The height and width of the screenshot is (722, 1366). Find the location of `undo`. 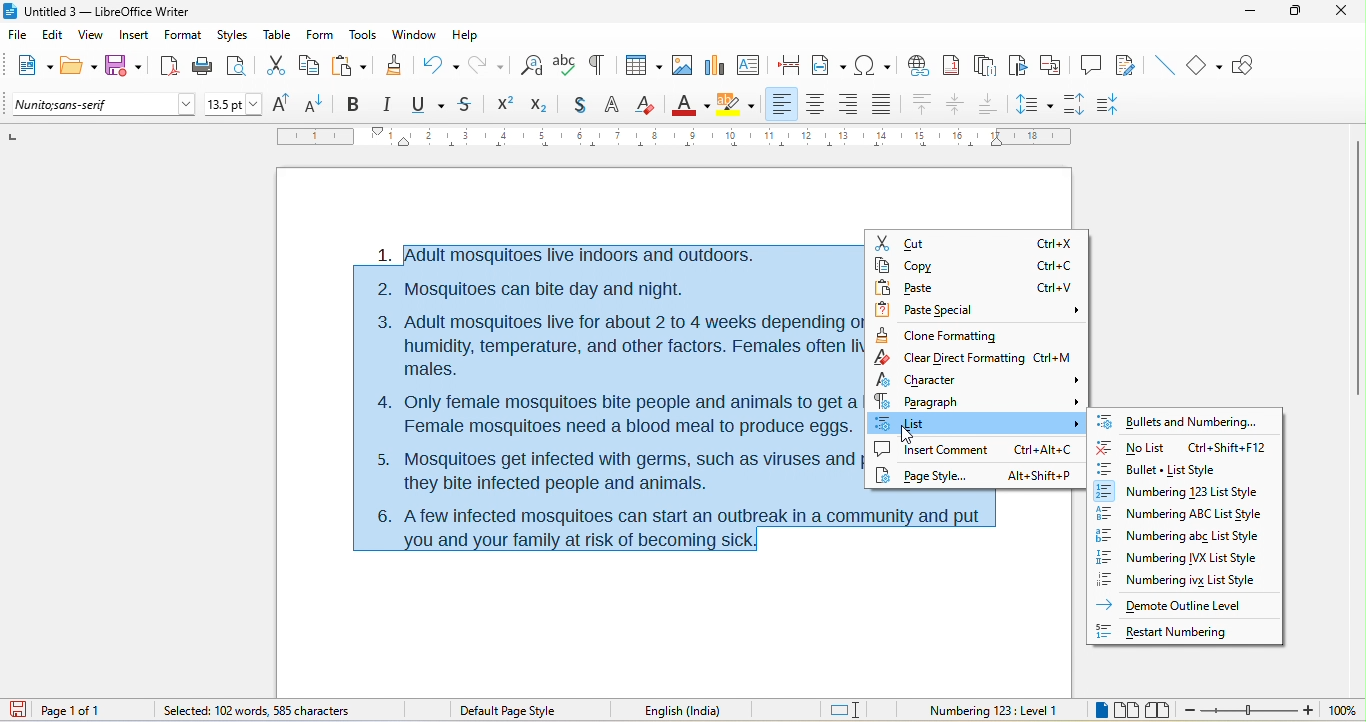

undo is located at coordinates (441, 63).